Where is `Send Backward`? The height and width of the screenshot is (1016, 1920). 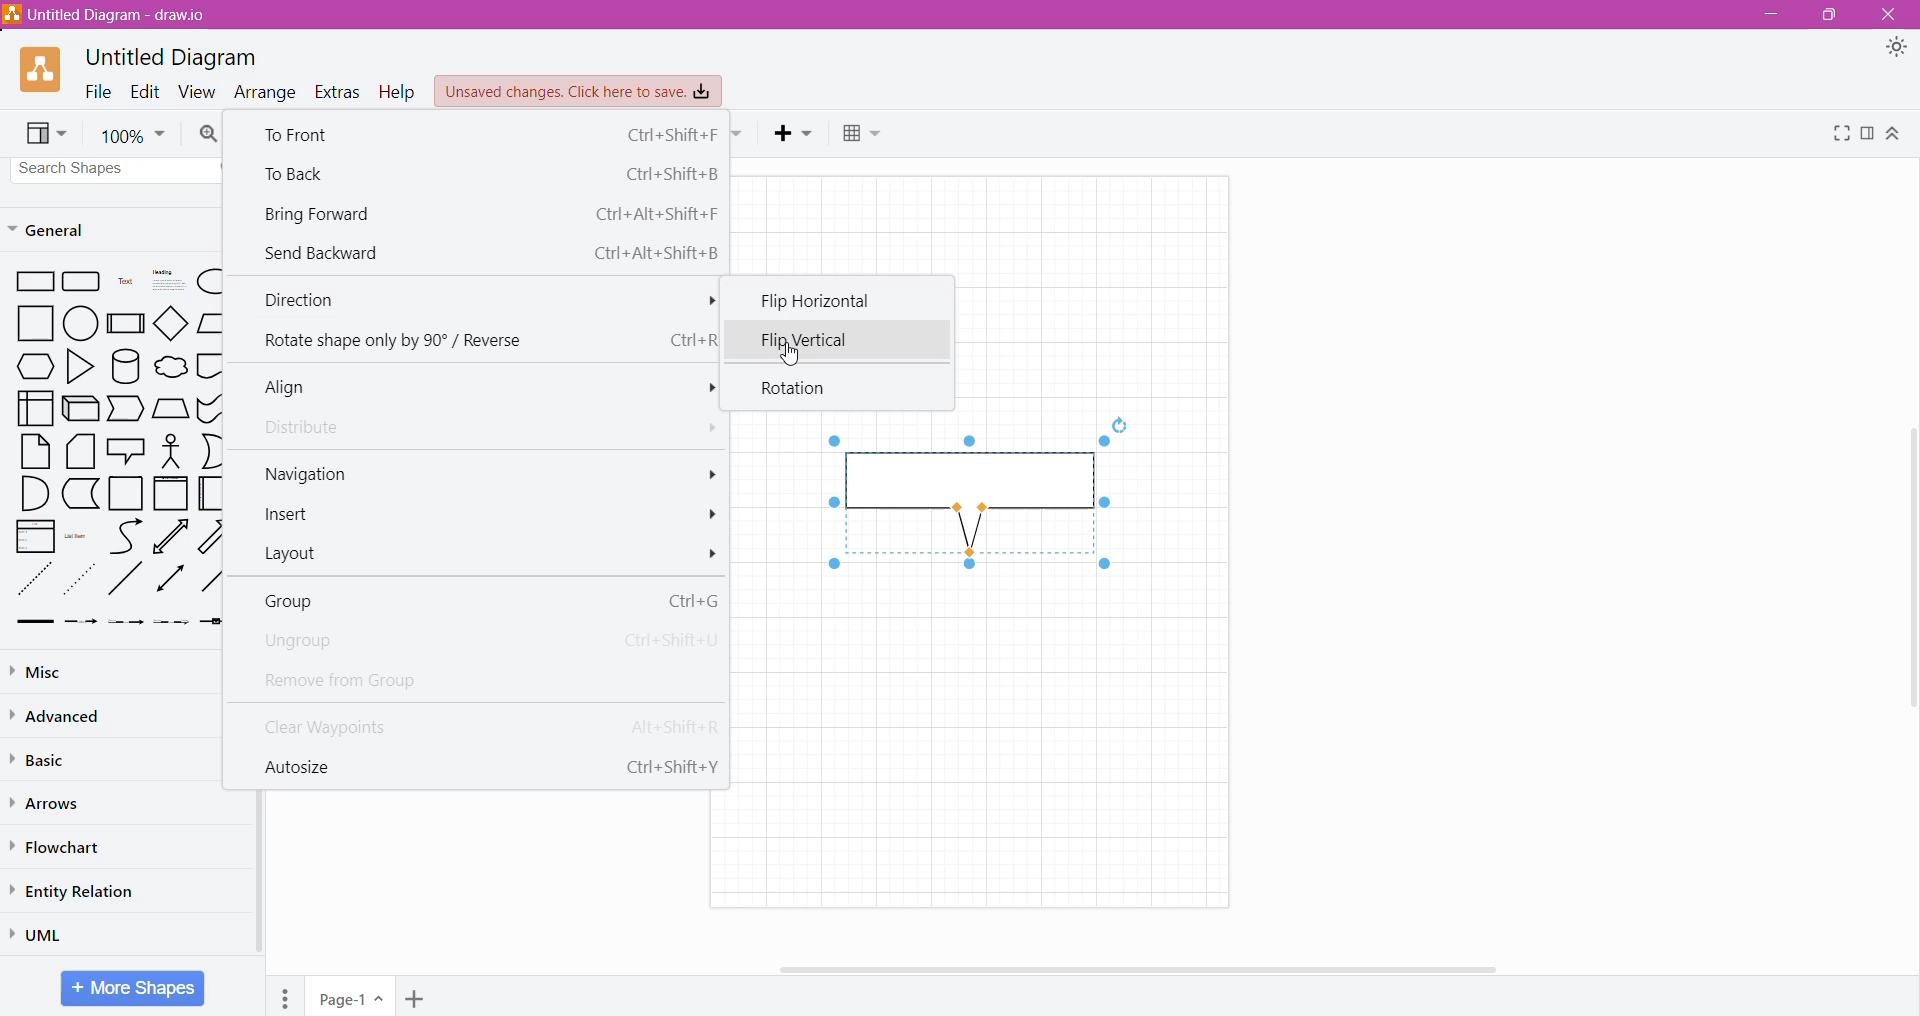
Send Backward is located at coordinates (489, 252).